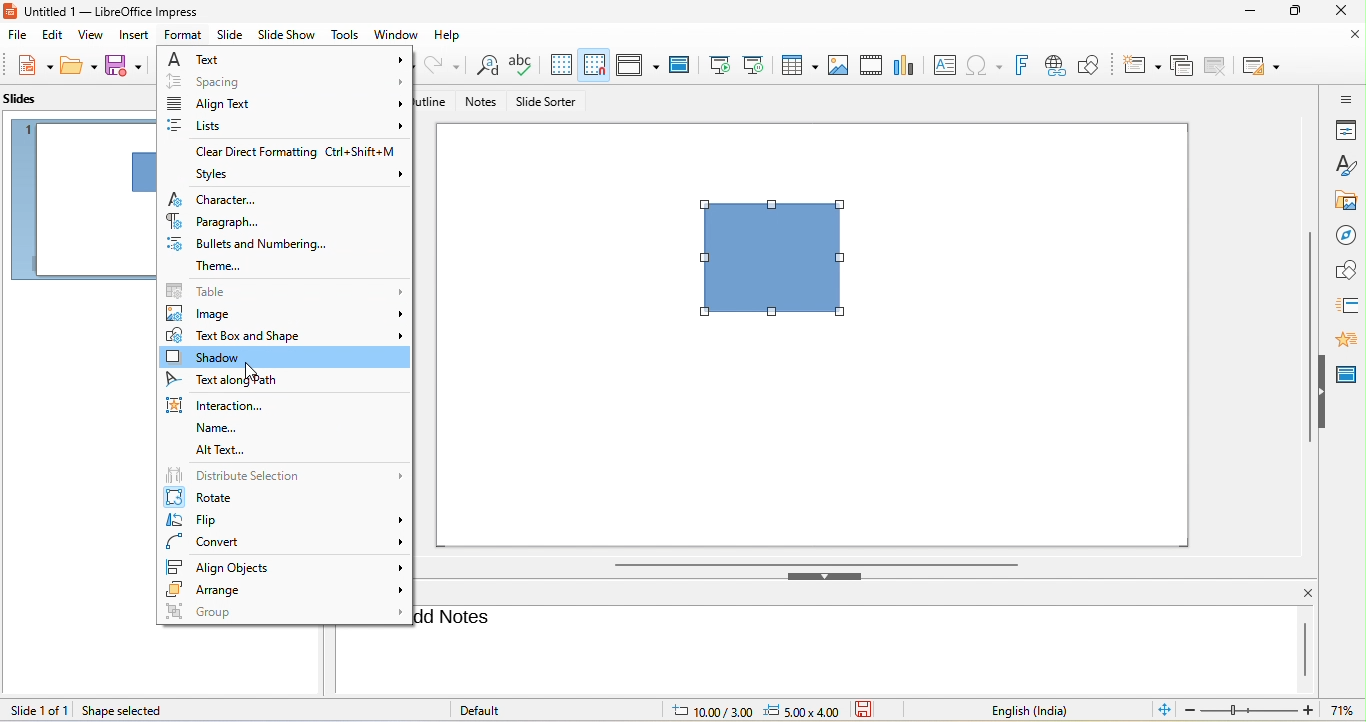 This screenshot has height=722, width=1366. Describe the element at coordinates (1345, 130) in the screenshot. I see `properties` at that location.